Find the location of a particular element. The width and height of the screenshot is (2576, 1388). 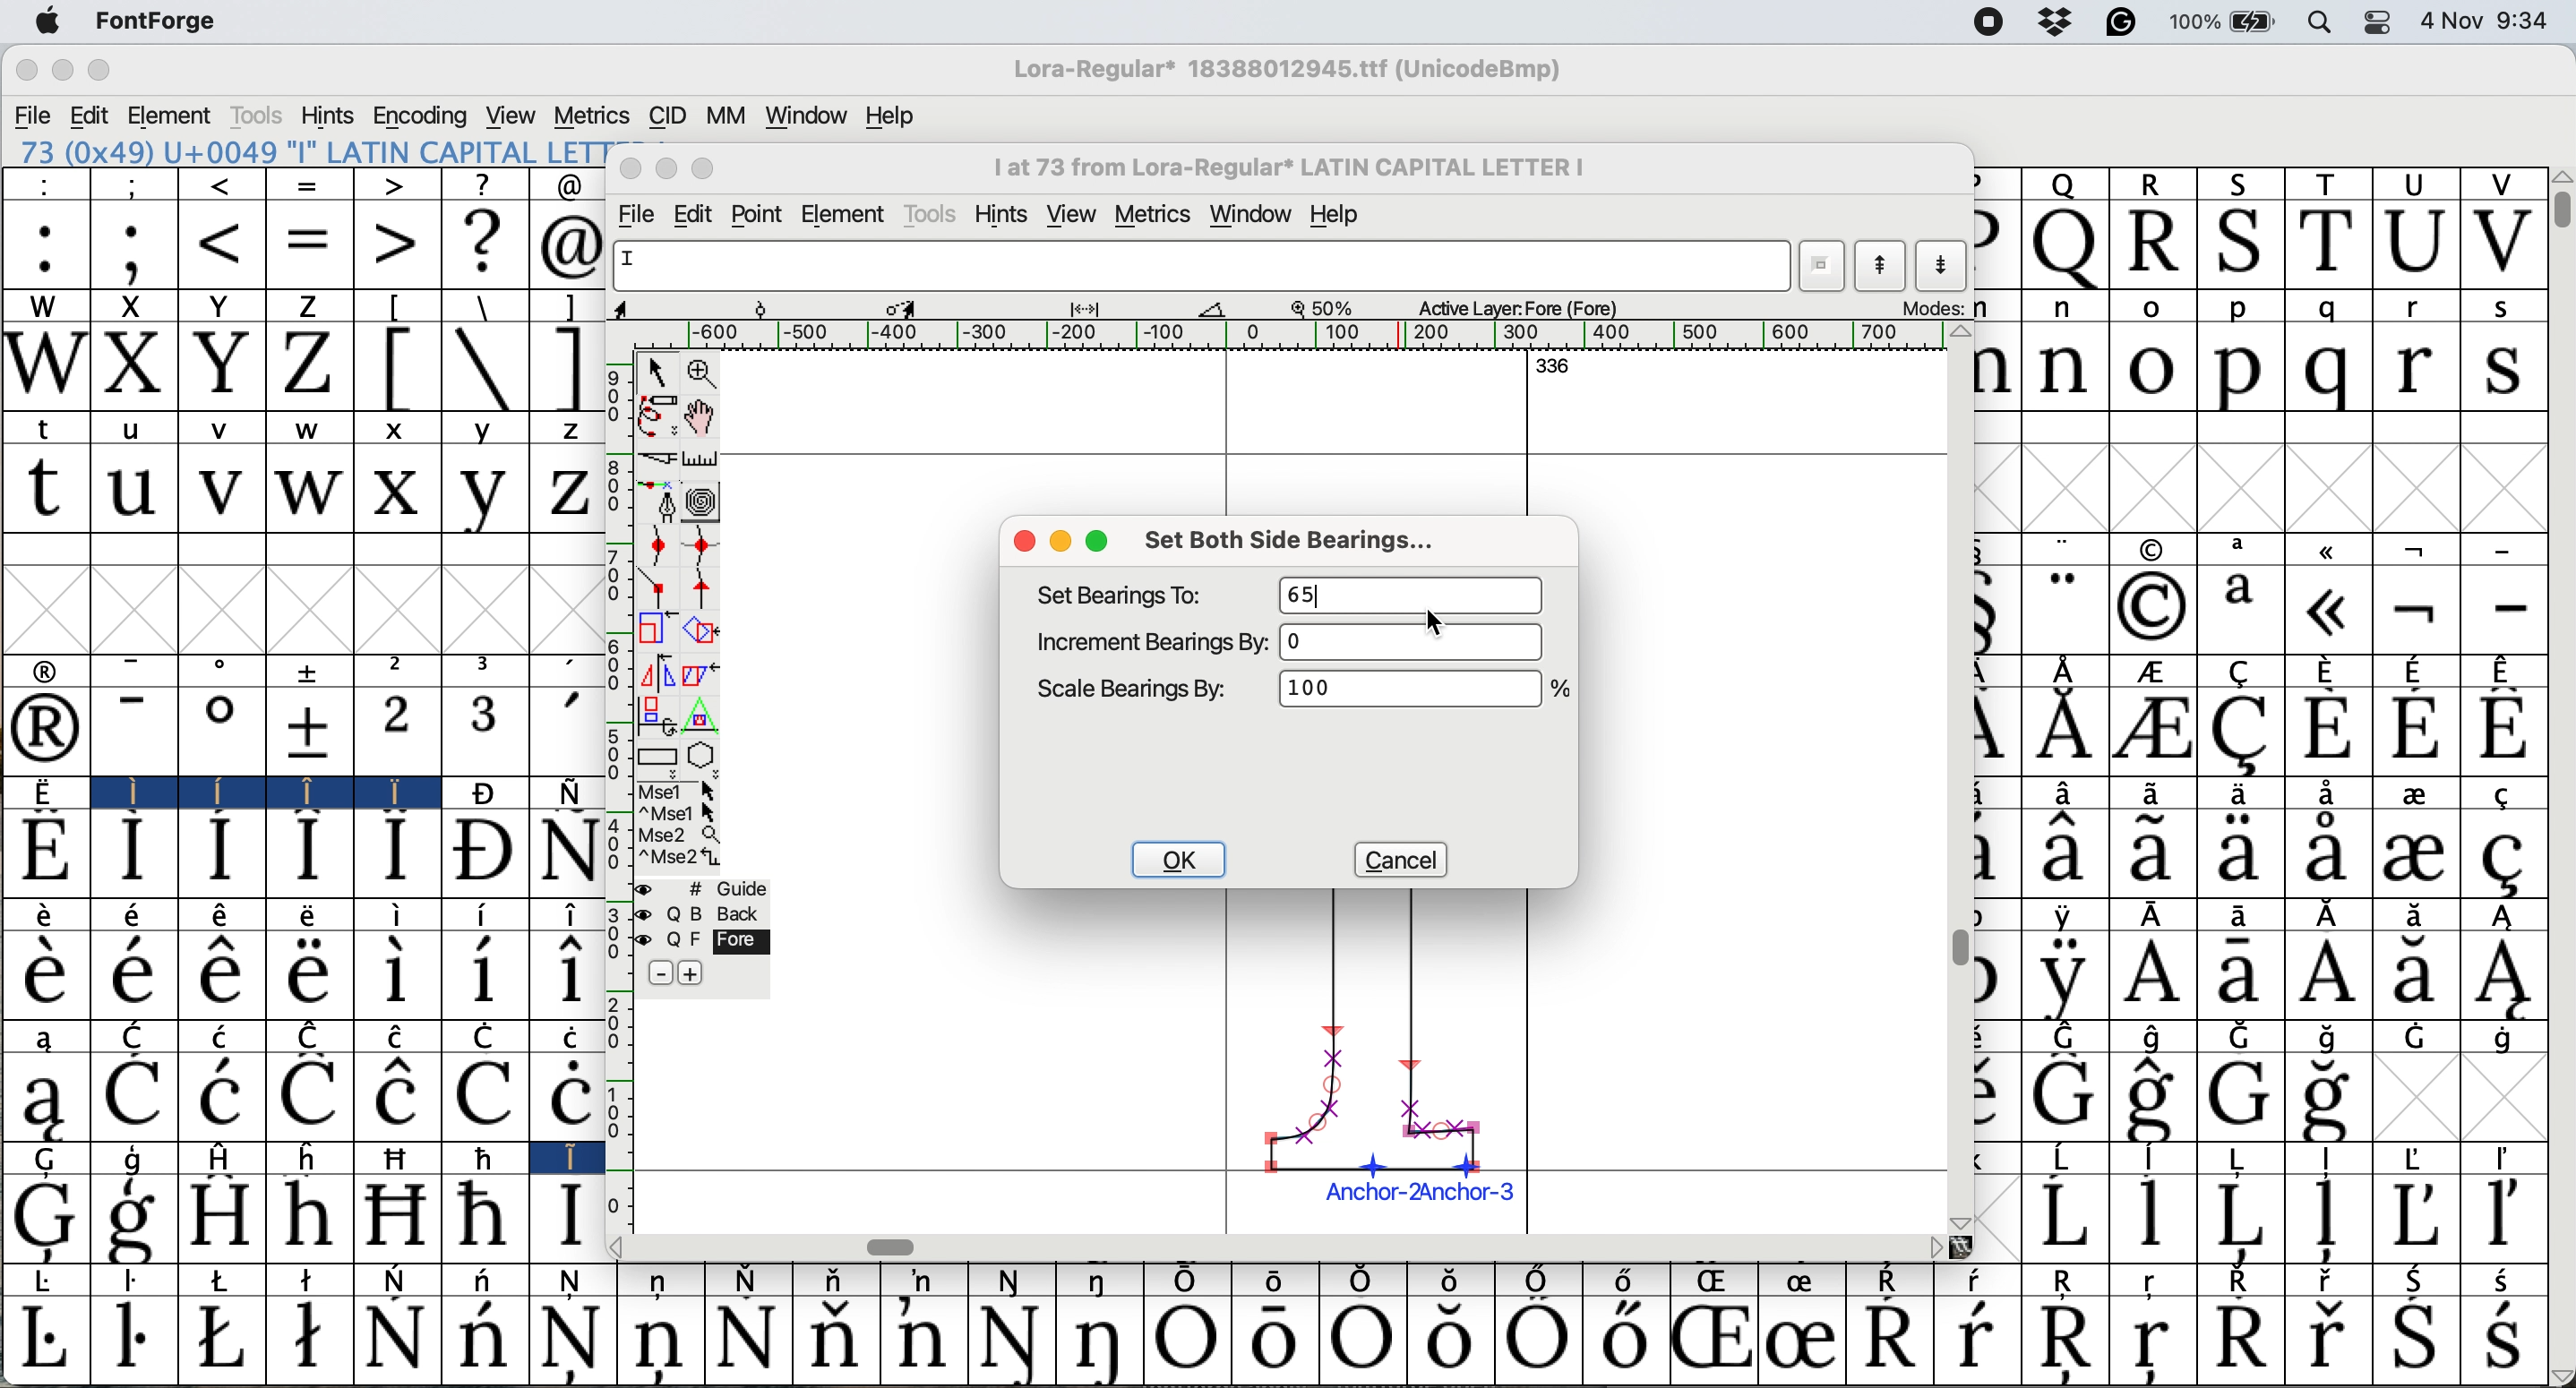

Symbol is located at coordinates (2506, 975).